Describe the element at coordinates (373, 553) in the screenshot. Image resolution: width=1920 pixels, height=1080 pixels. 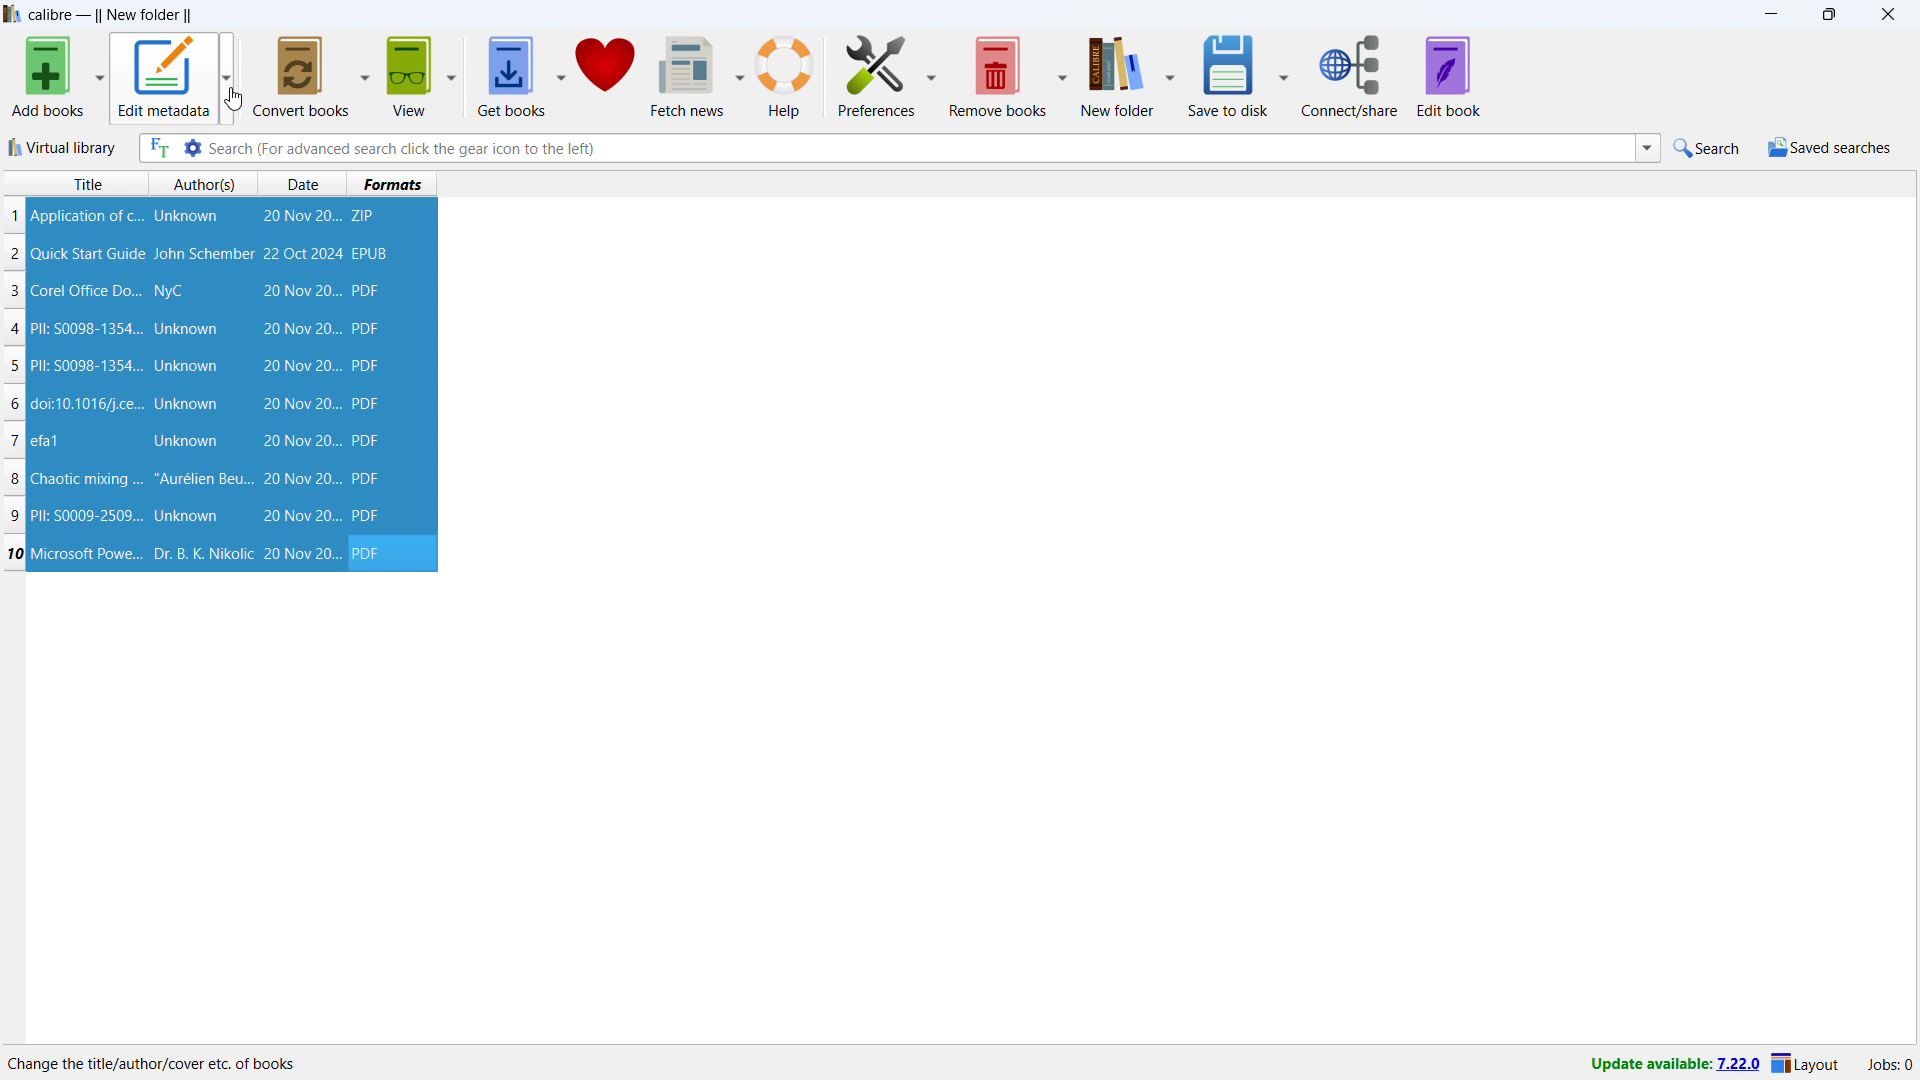
I see `PDF` at that location.